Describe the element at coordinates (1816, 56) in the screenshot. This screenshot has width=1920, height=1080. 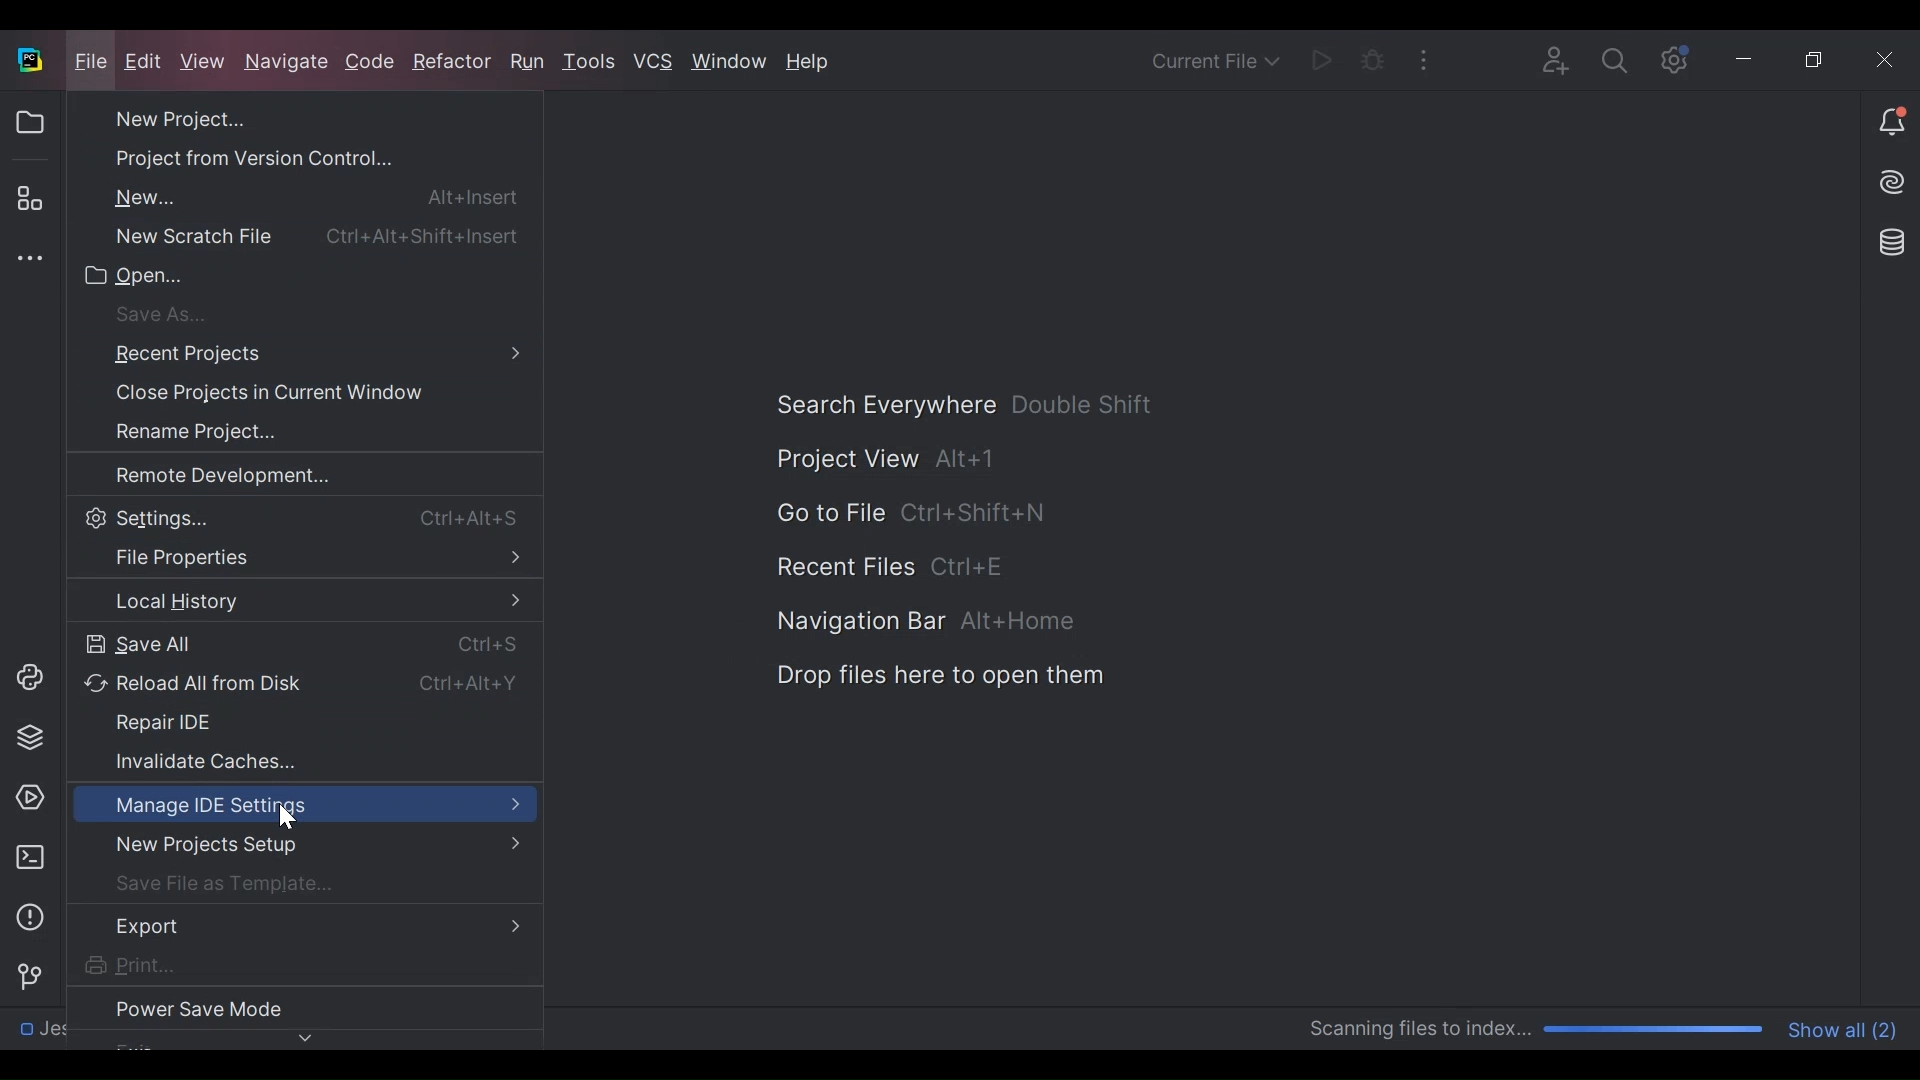
I see `Restore` at that location.